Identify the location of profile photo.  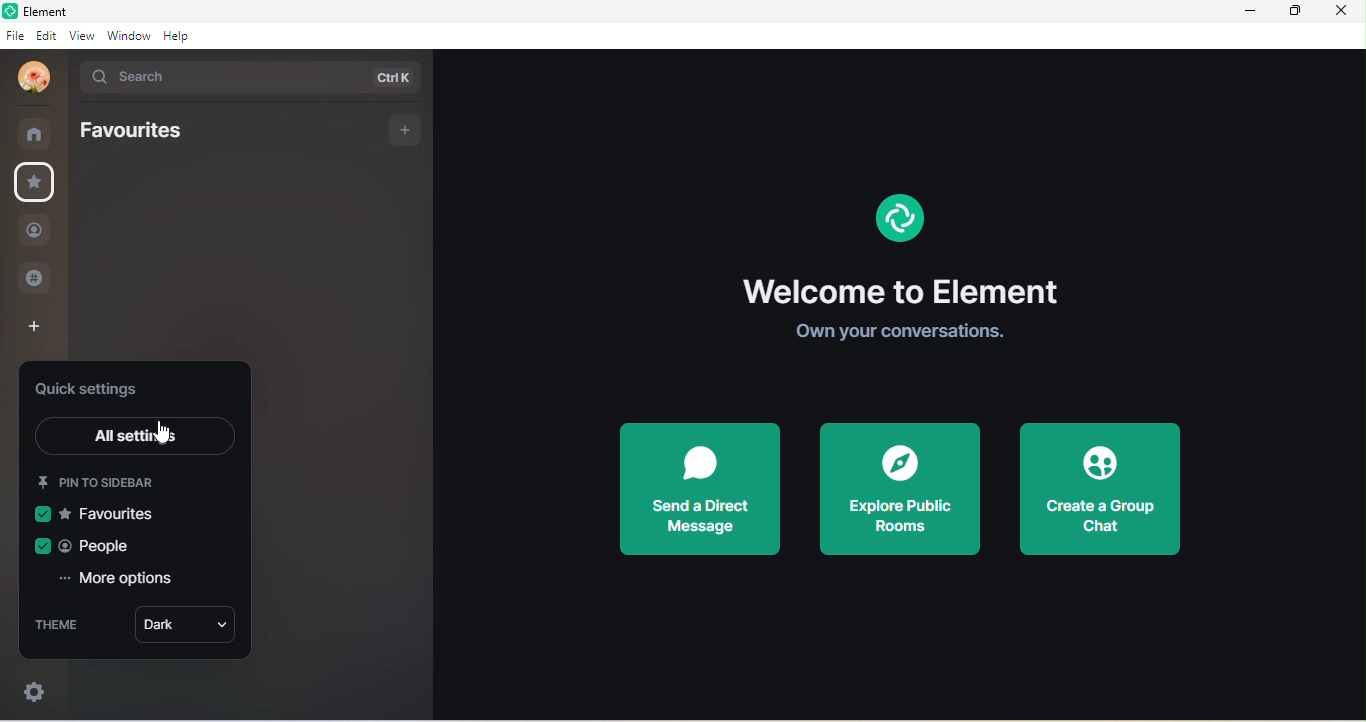
(35, 75).